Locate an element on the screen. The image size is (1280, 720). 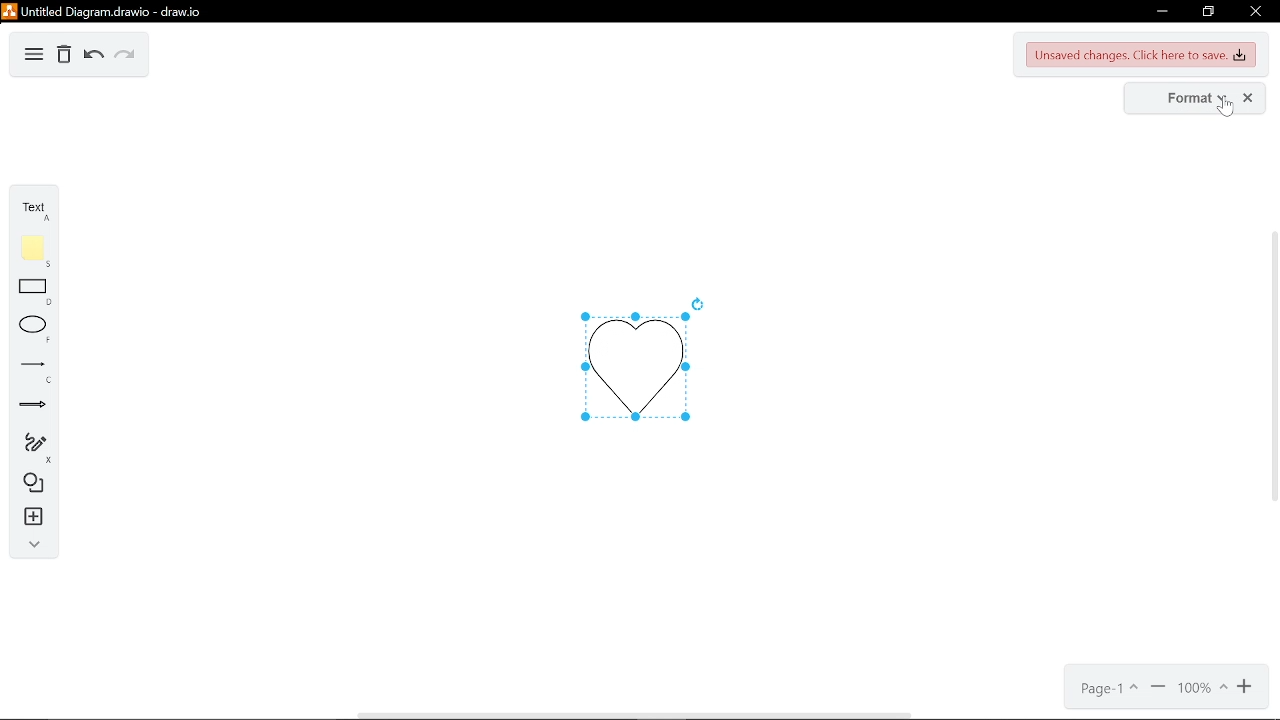
delete is located at coordinates (66, 56).